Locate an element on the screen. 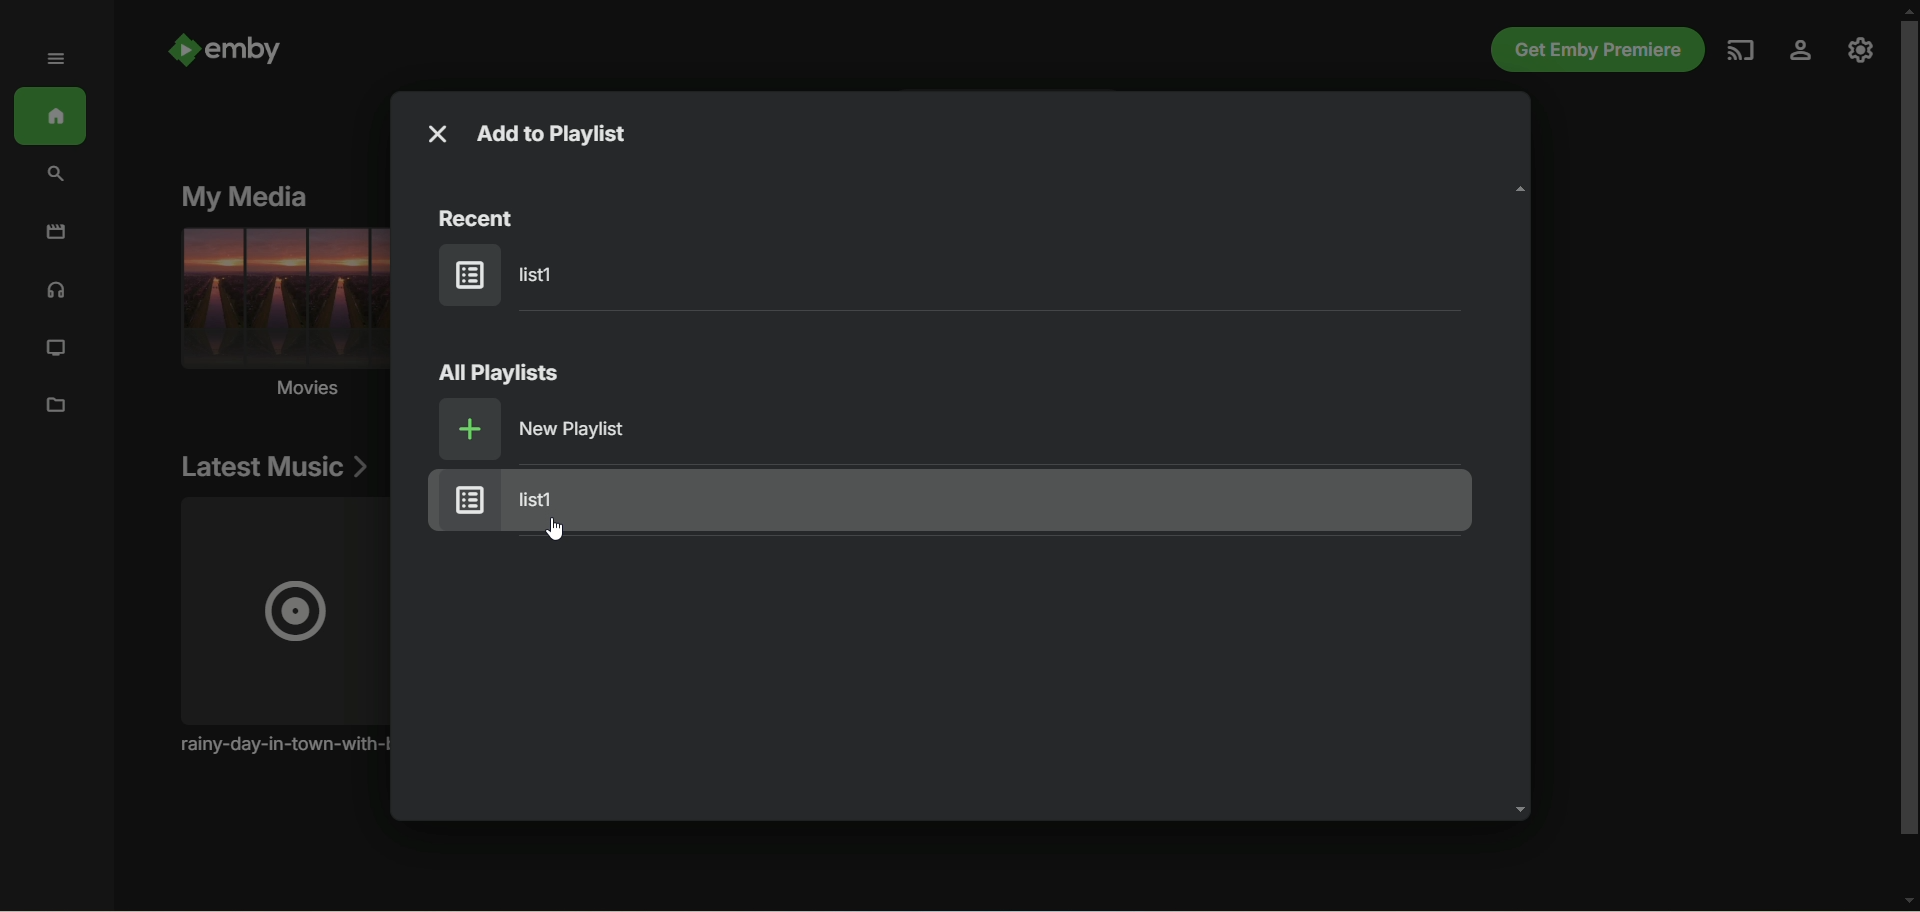 This screenshot has height=912, width=1920. new playlist is located at coordinates (536, 428).